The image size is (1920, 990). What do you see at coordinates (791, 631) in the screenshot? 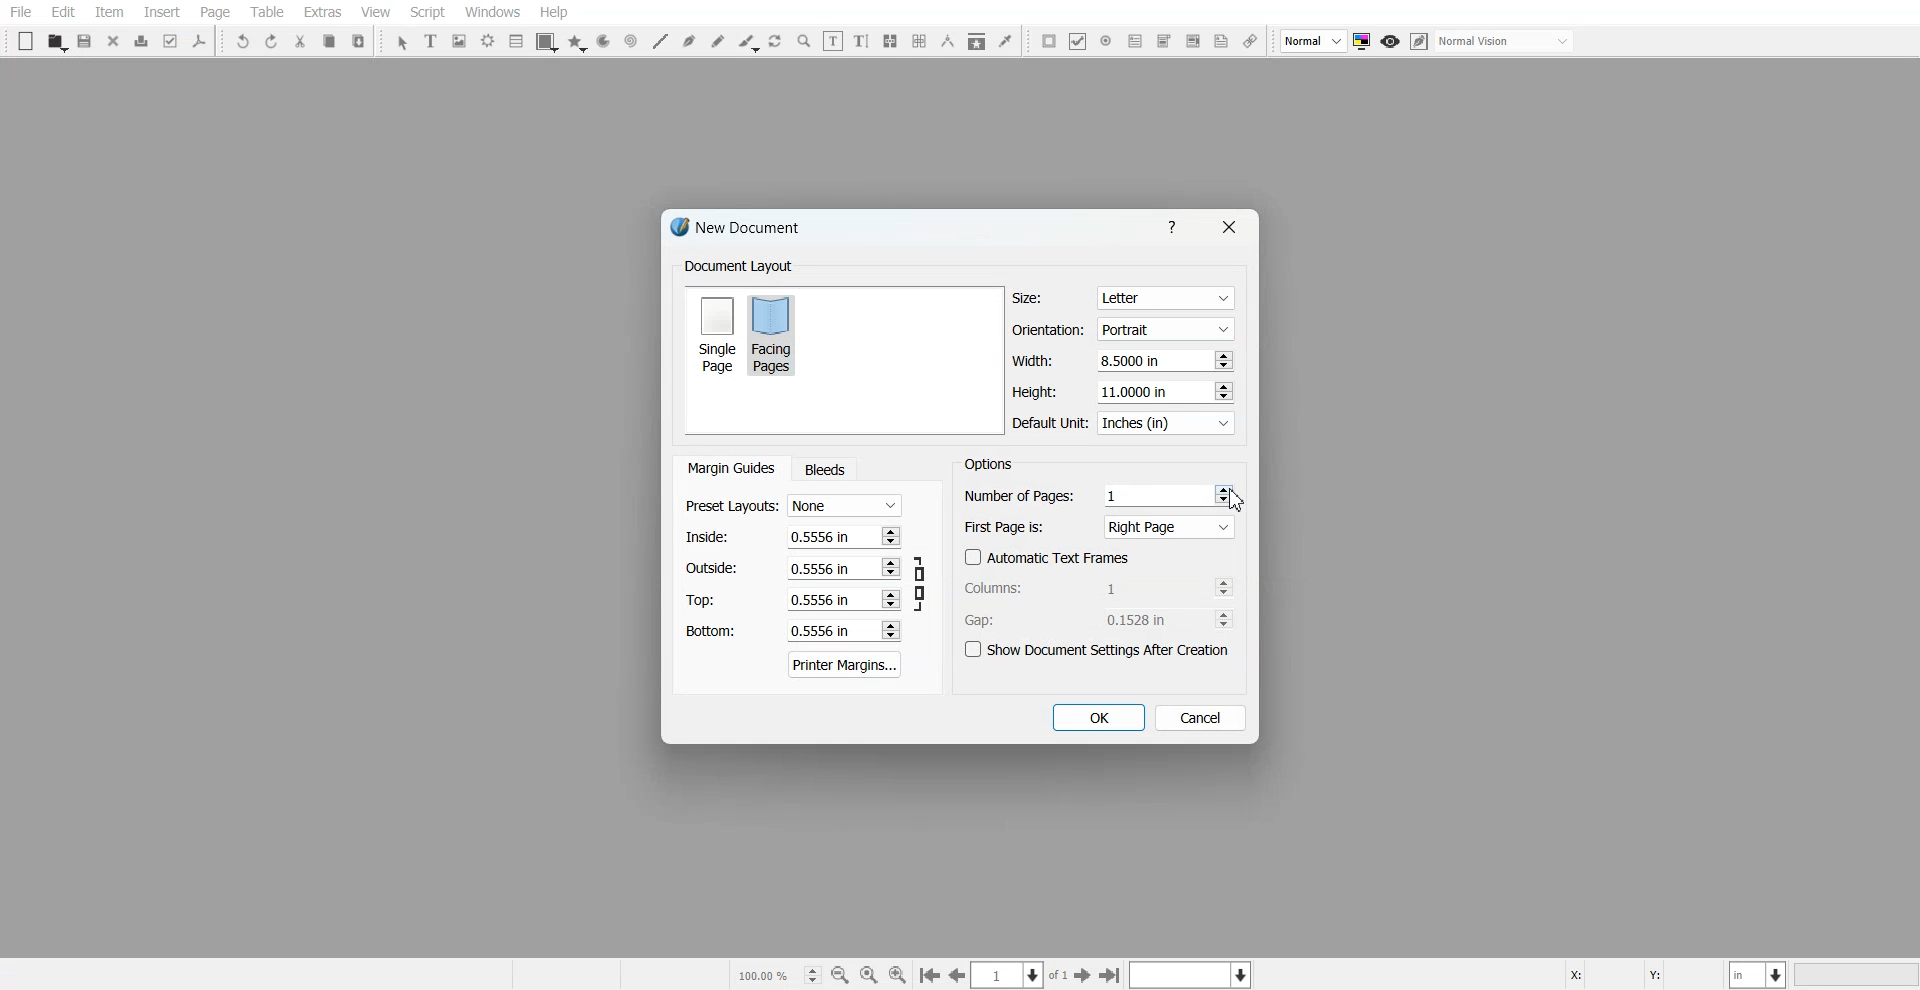
I see `Bottom margin adjuster` at bounding box center [791, 631].